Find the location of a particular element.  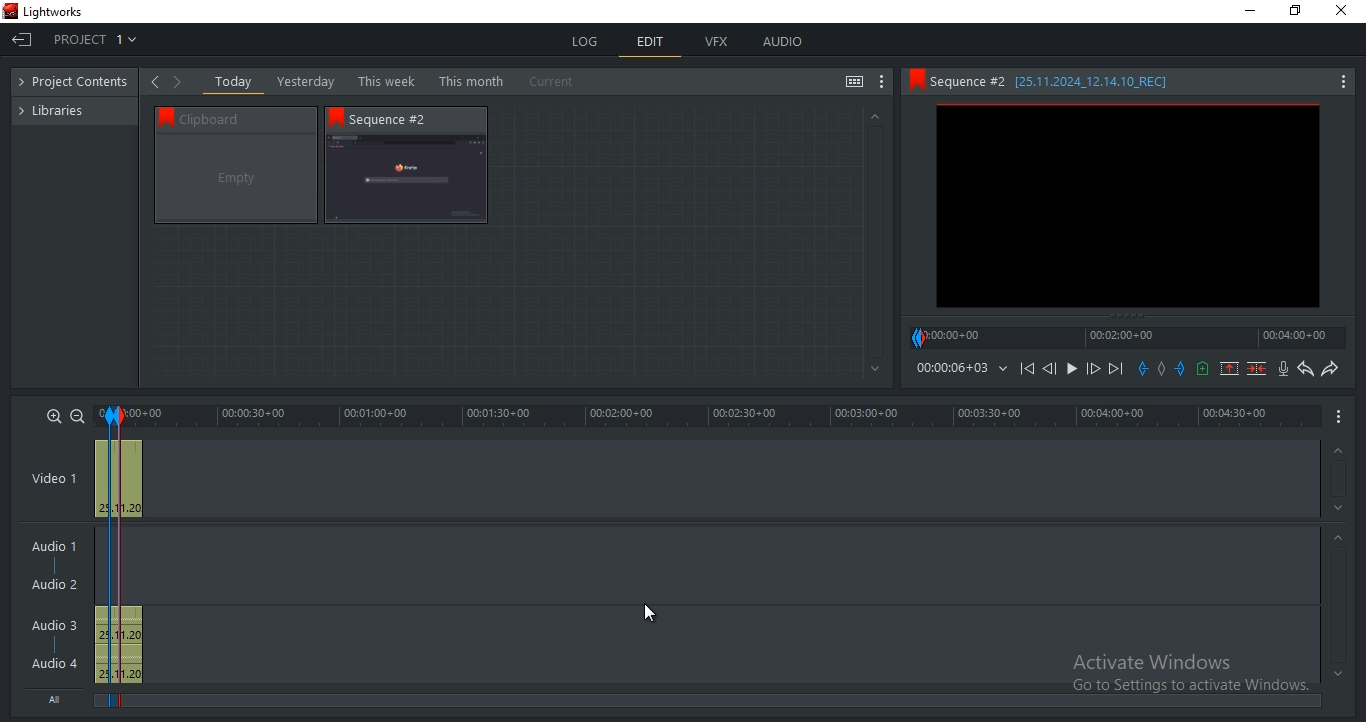

show settings menu is located at coordinates (882, 82).